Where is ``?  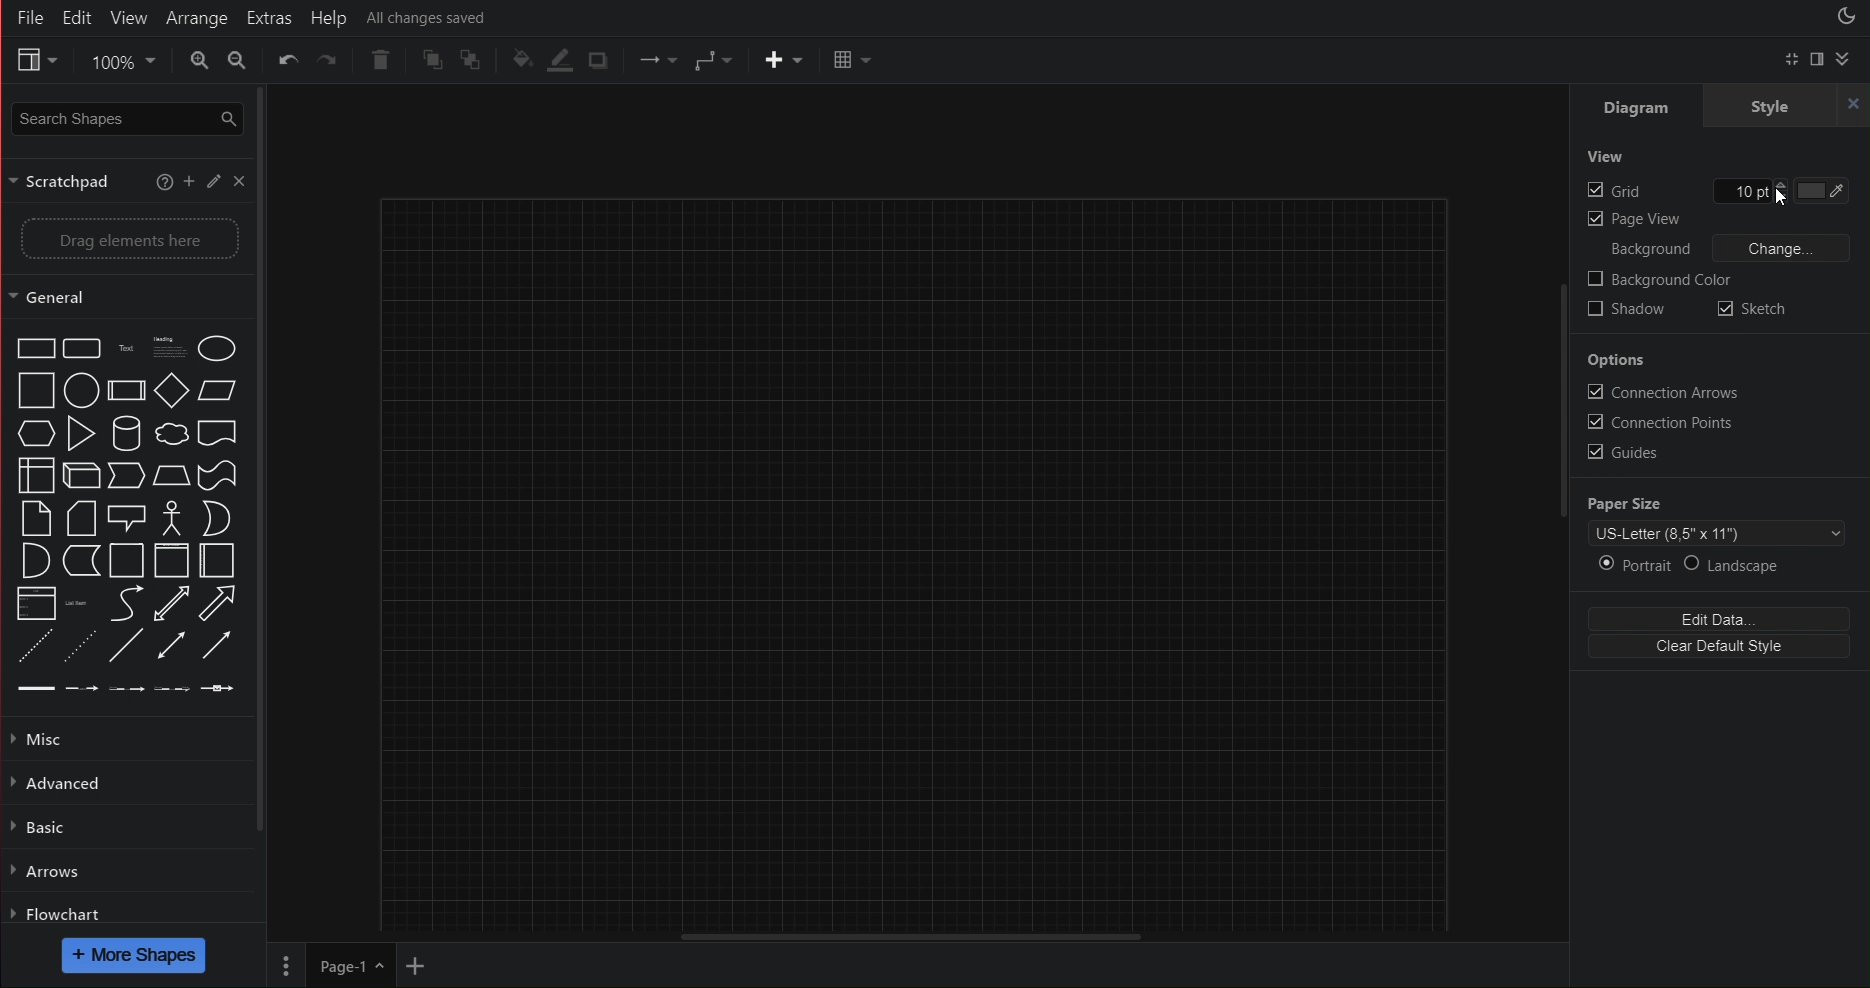  is located at coordinates (219, 468).